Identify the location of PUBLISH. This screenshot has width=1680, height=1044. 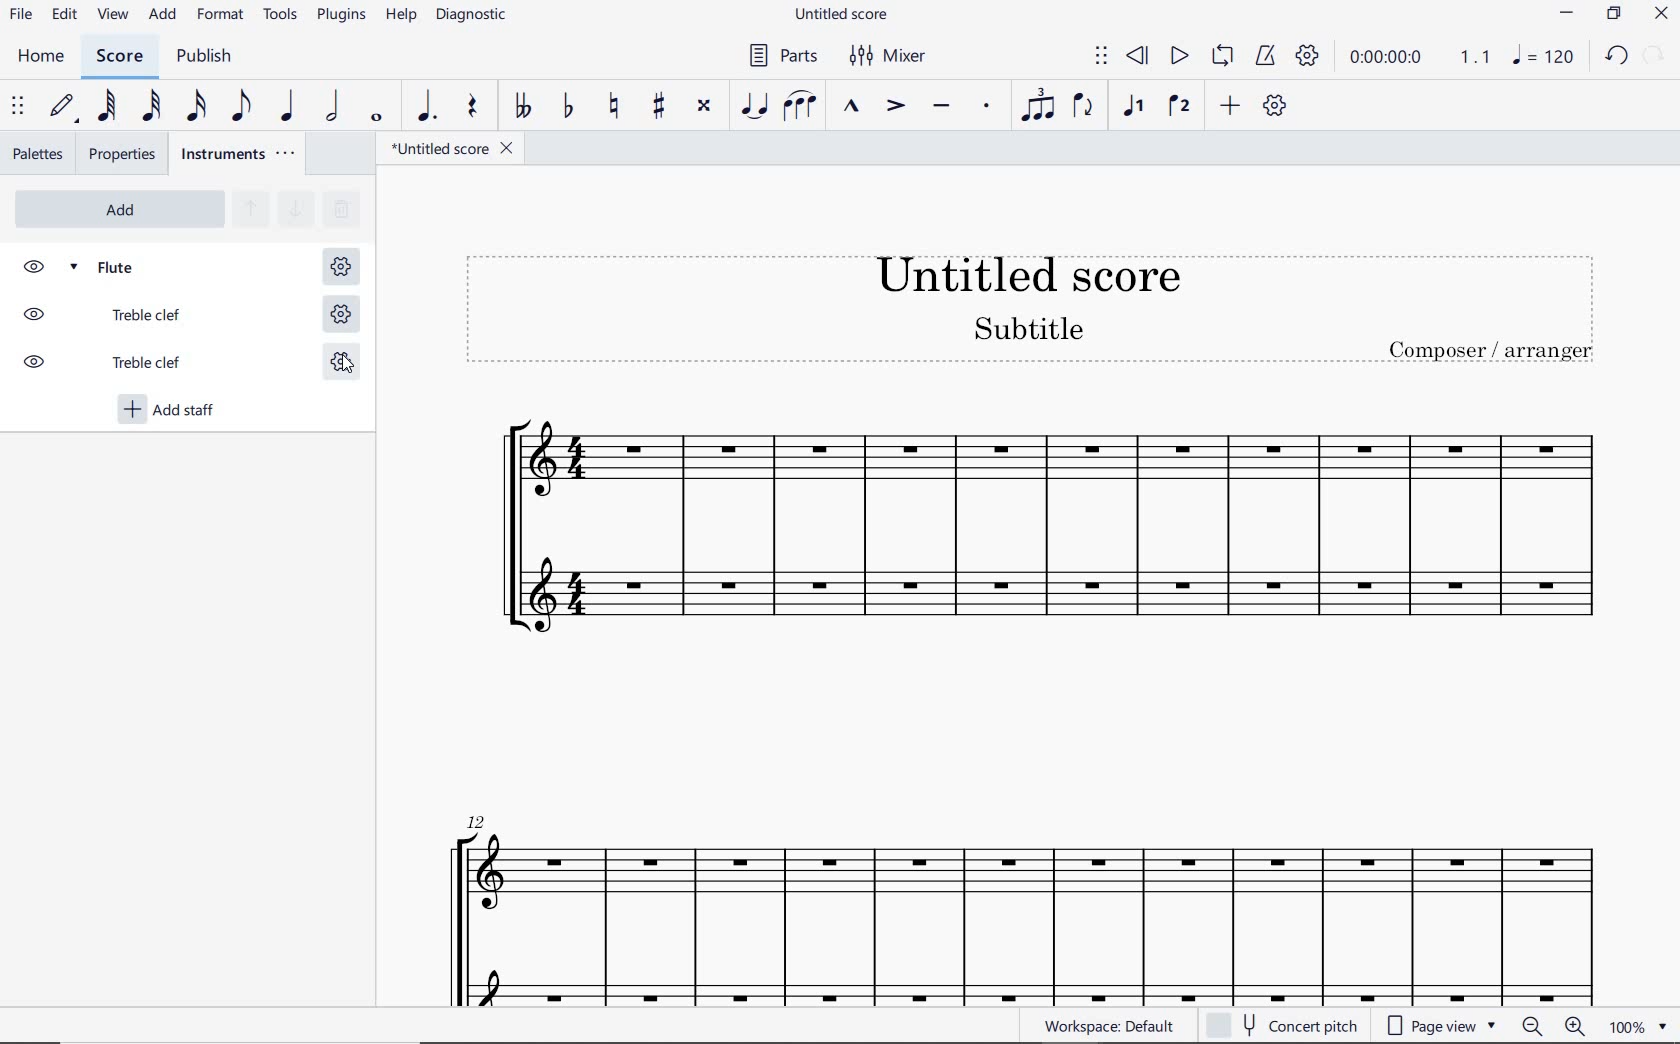
(210, 59).